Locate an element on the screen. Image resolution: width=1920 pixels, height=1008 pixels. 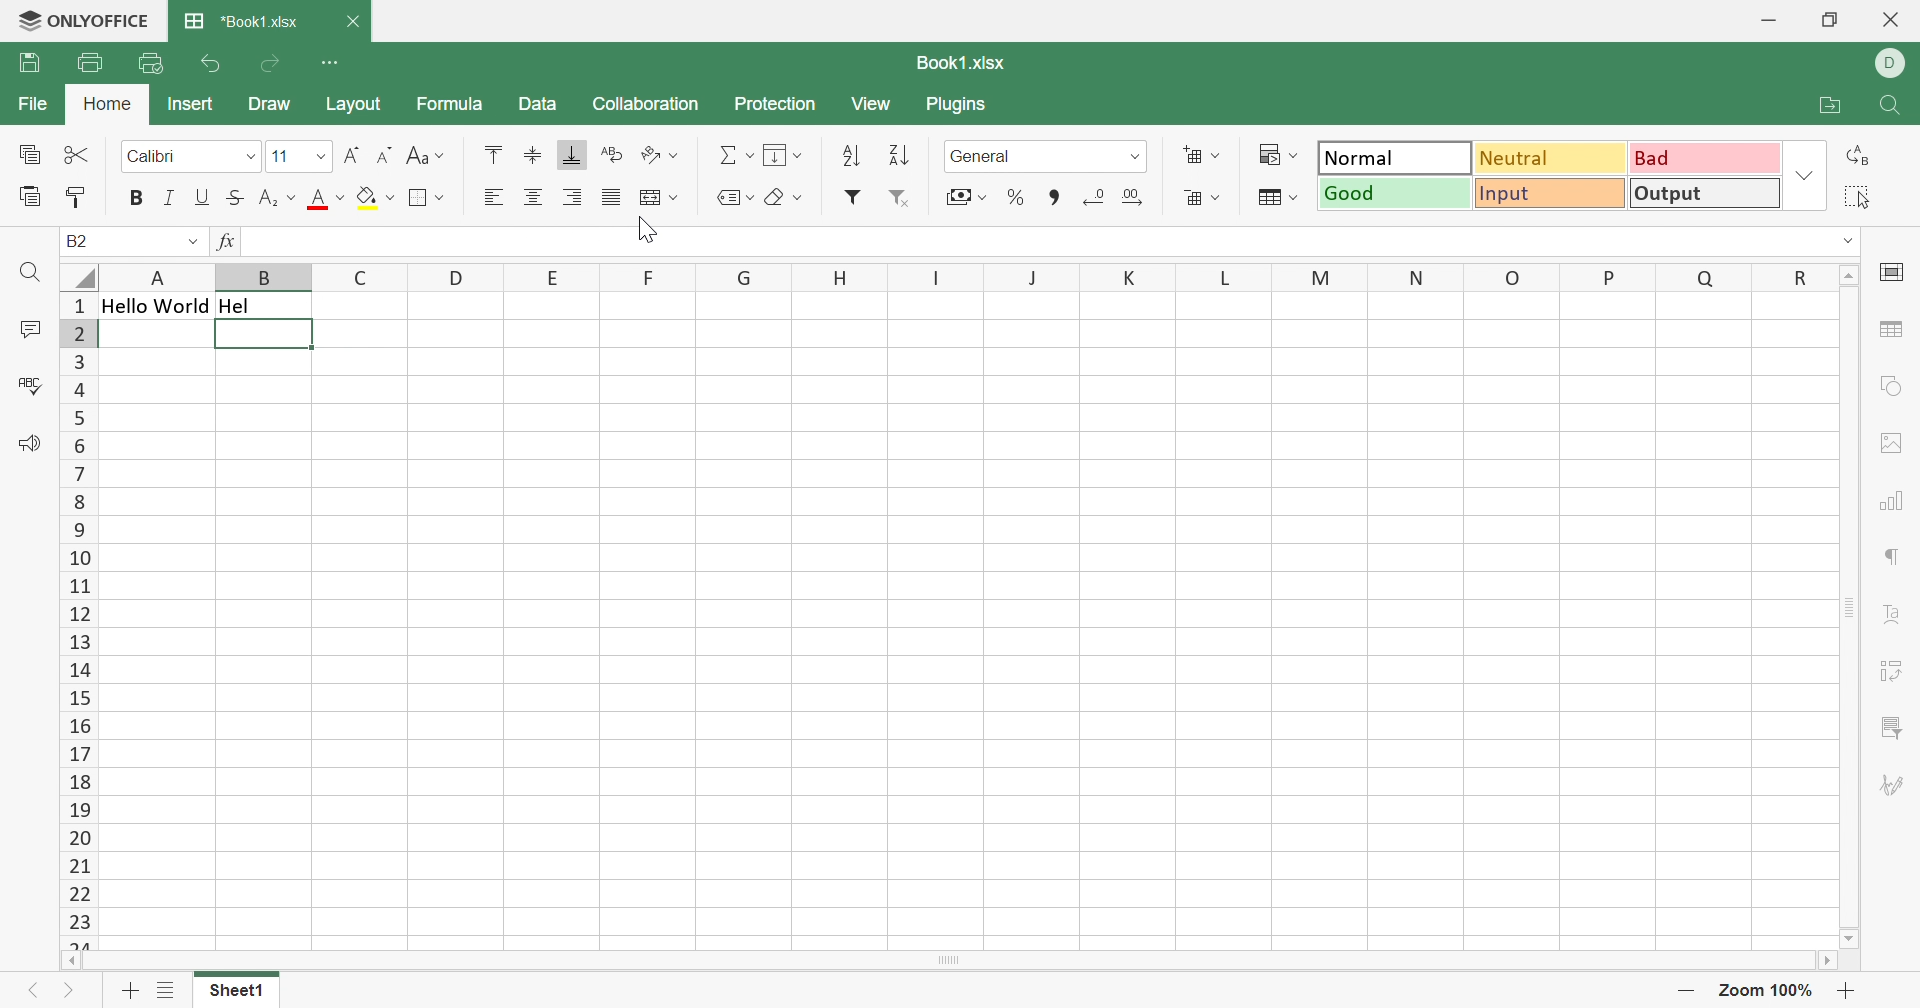
Merged center is located at coordinates (659, 195).